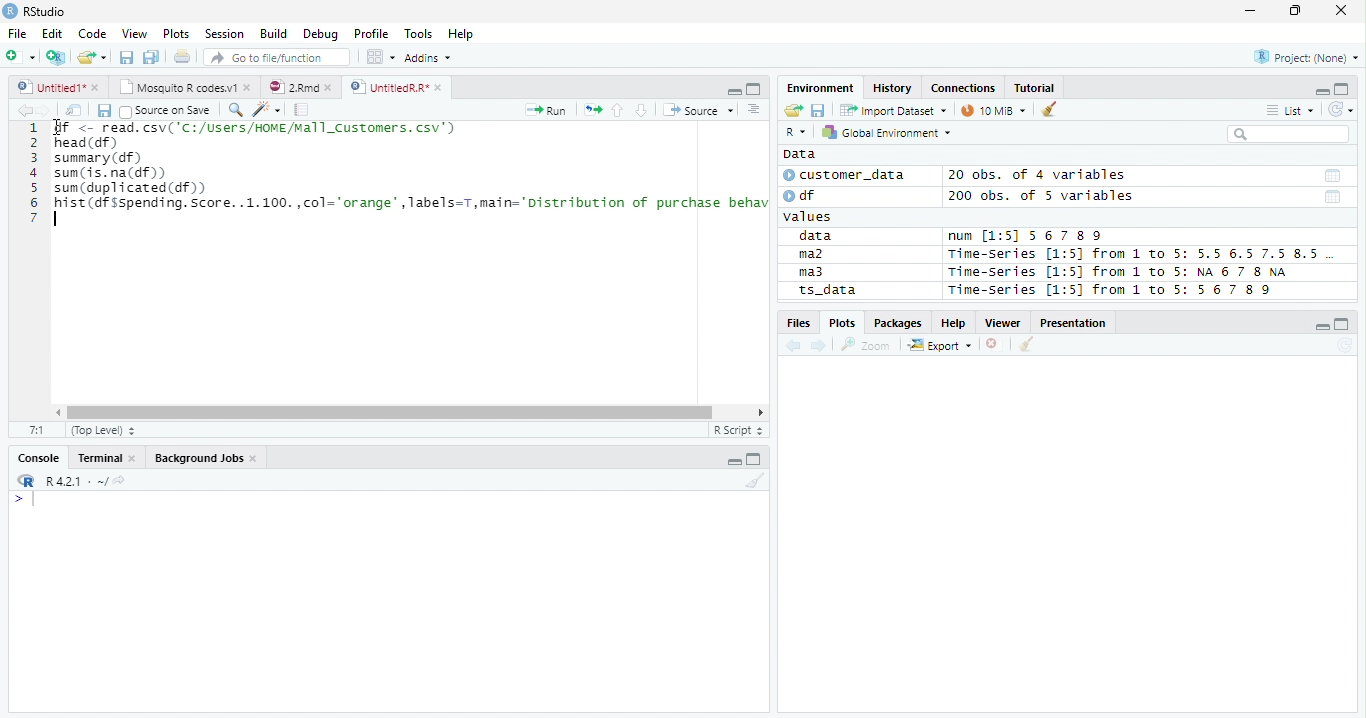 The height and width of the screenshot is (718, 1366). What do you see at coordinates (302, 110) in the screenshot?
I see `Compile Report` at bounding box center [302, 110].